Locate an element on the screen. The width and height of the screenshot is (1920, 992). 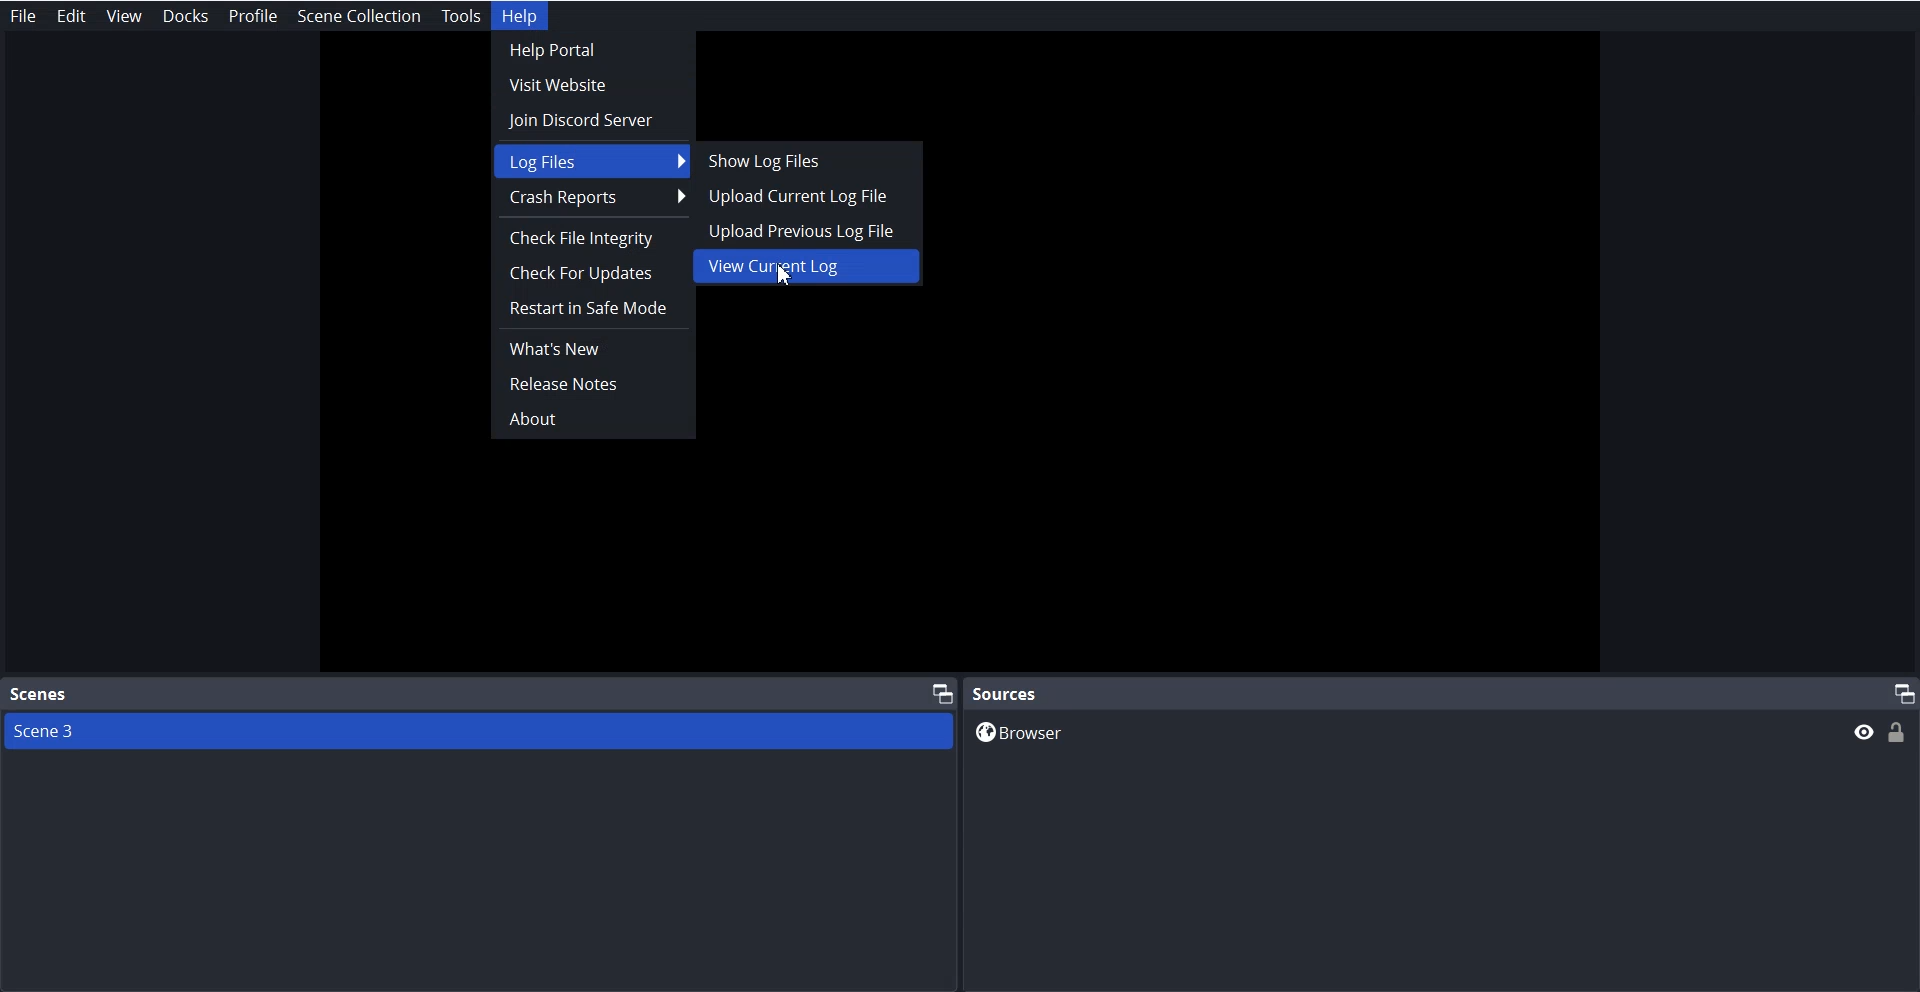
Source is located at coordinates (1008, 693).